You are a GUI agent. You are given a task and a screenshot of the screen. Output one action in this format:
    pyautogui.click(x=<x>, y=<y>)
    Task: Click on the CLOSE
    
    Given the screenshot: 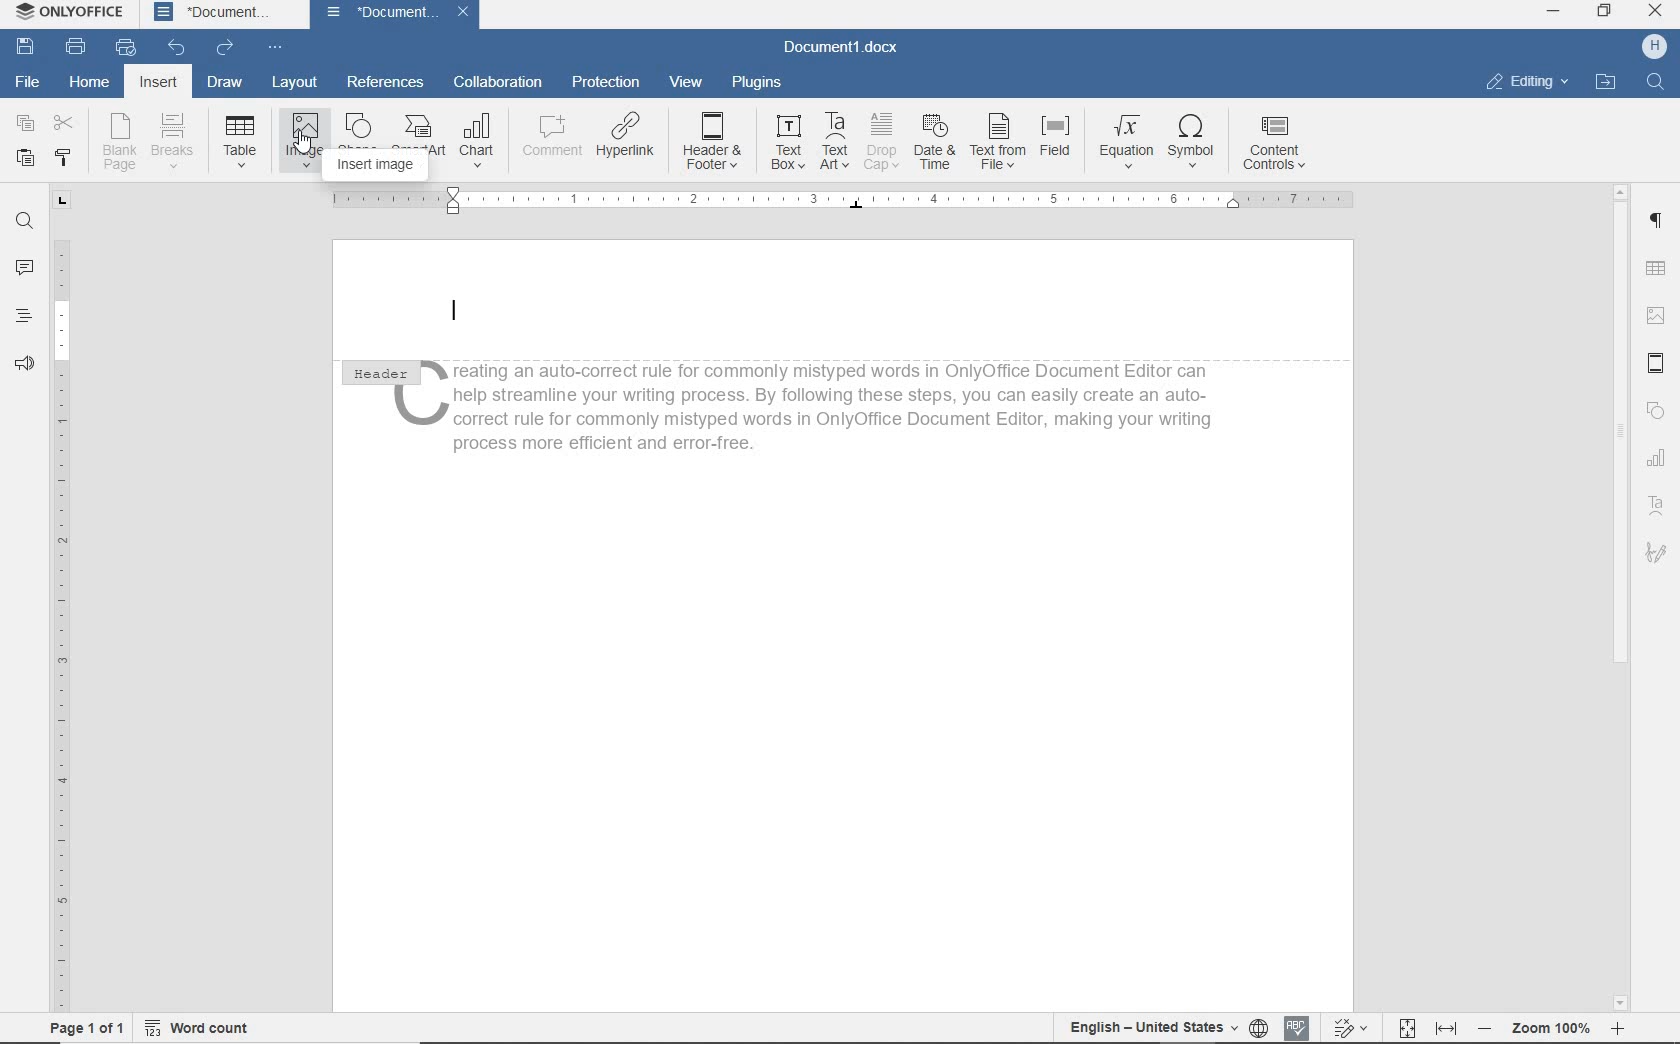 What is the action you would take?
    pyautogui.click(x=1653, y=10)
    